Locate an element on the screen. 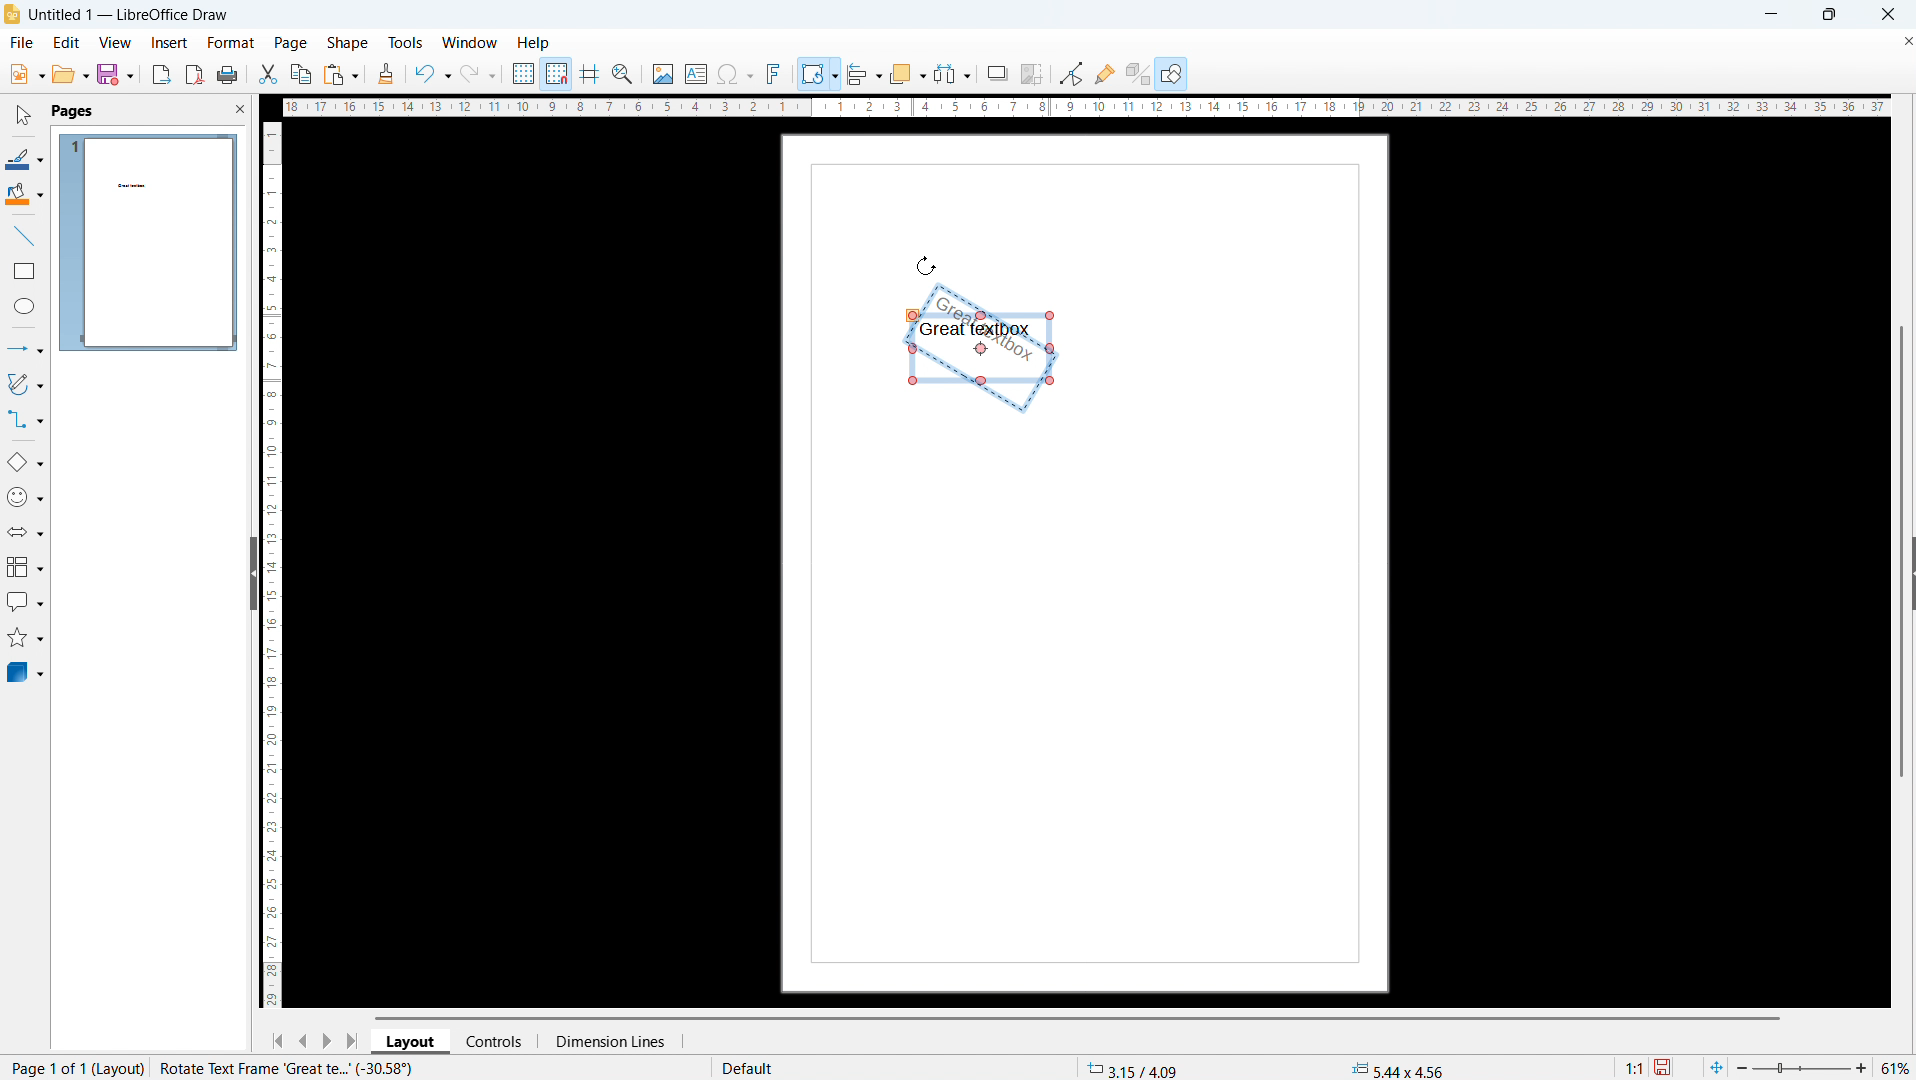 Image resolution: width=1916 pixels, height=1080 pixels. undo is located at coordinates (432, 73).